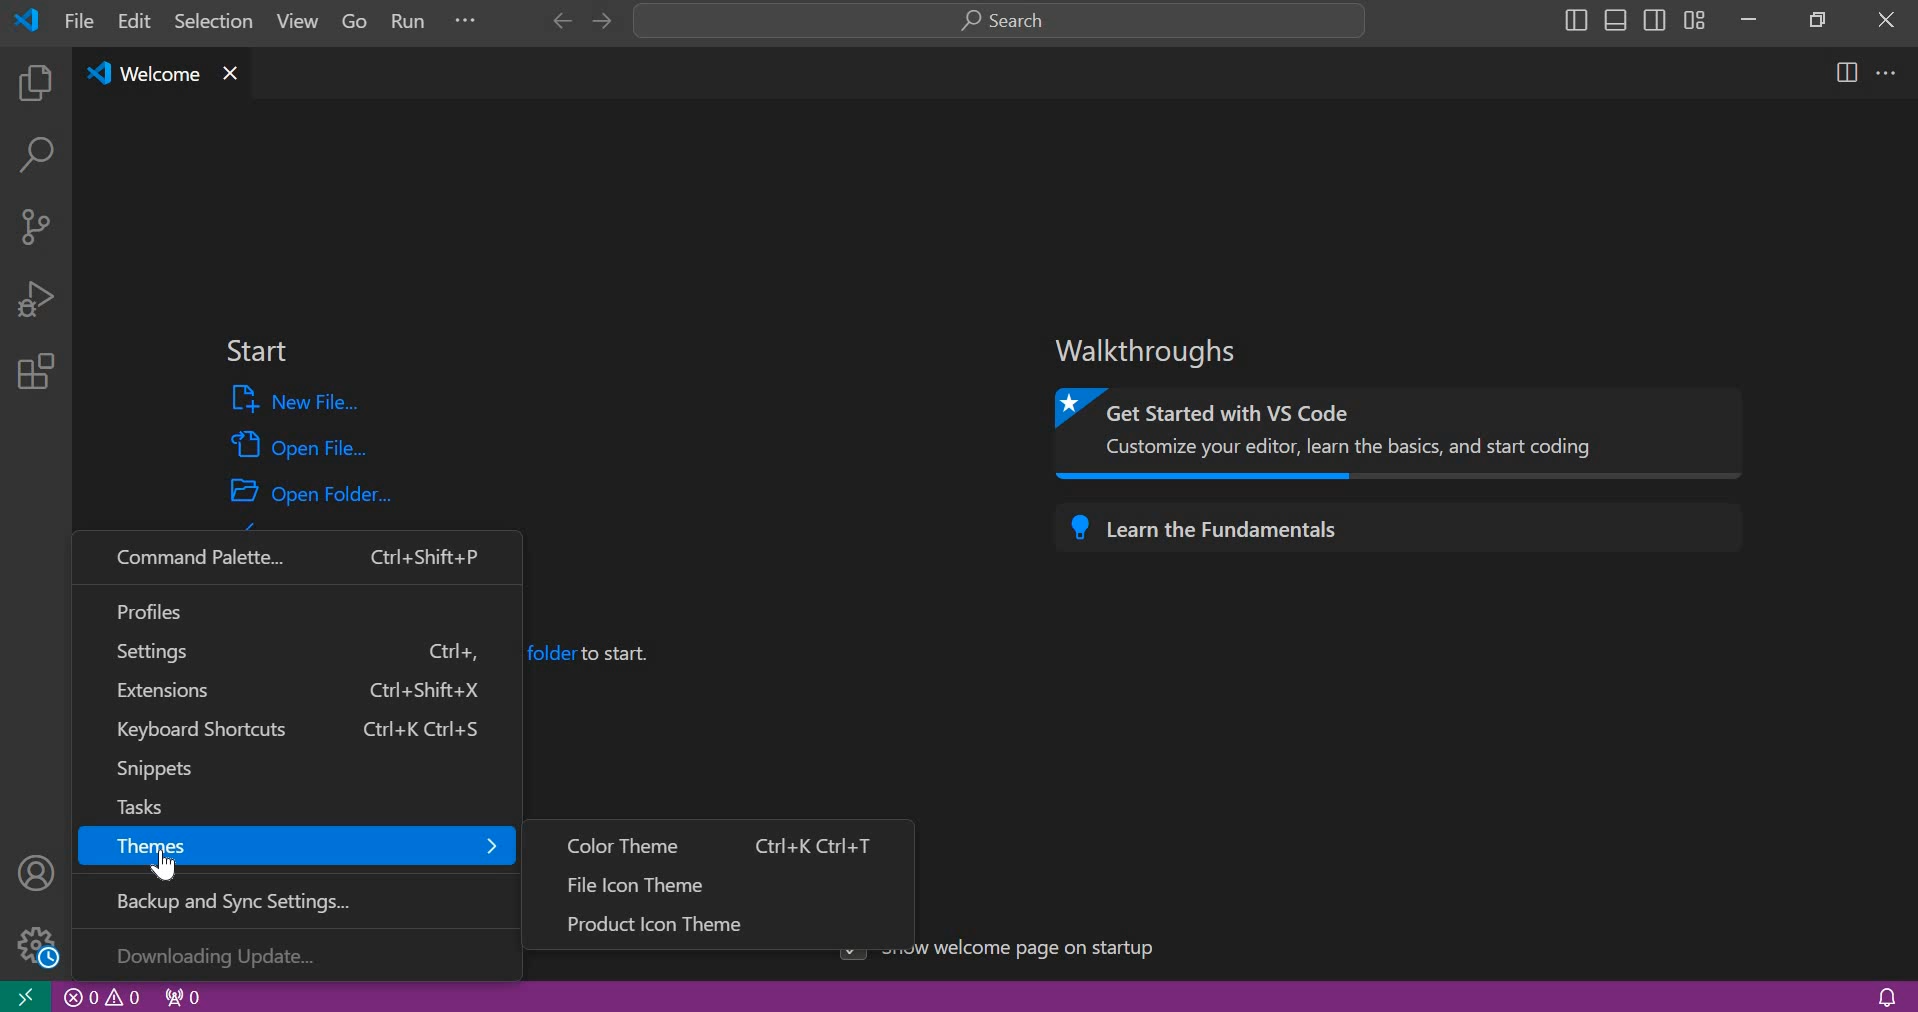  Describe the element at coordinates (136, 22) in the screenshot. I see `edit` at that location.